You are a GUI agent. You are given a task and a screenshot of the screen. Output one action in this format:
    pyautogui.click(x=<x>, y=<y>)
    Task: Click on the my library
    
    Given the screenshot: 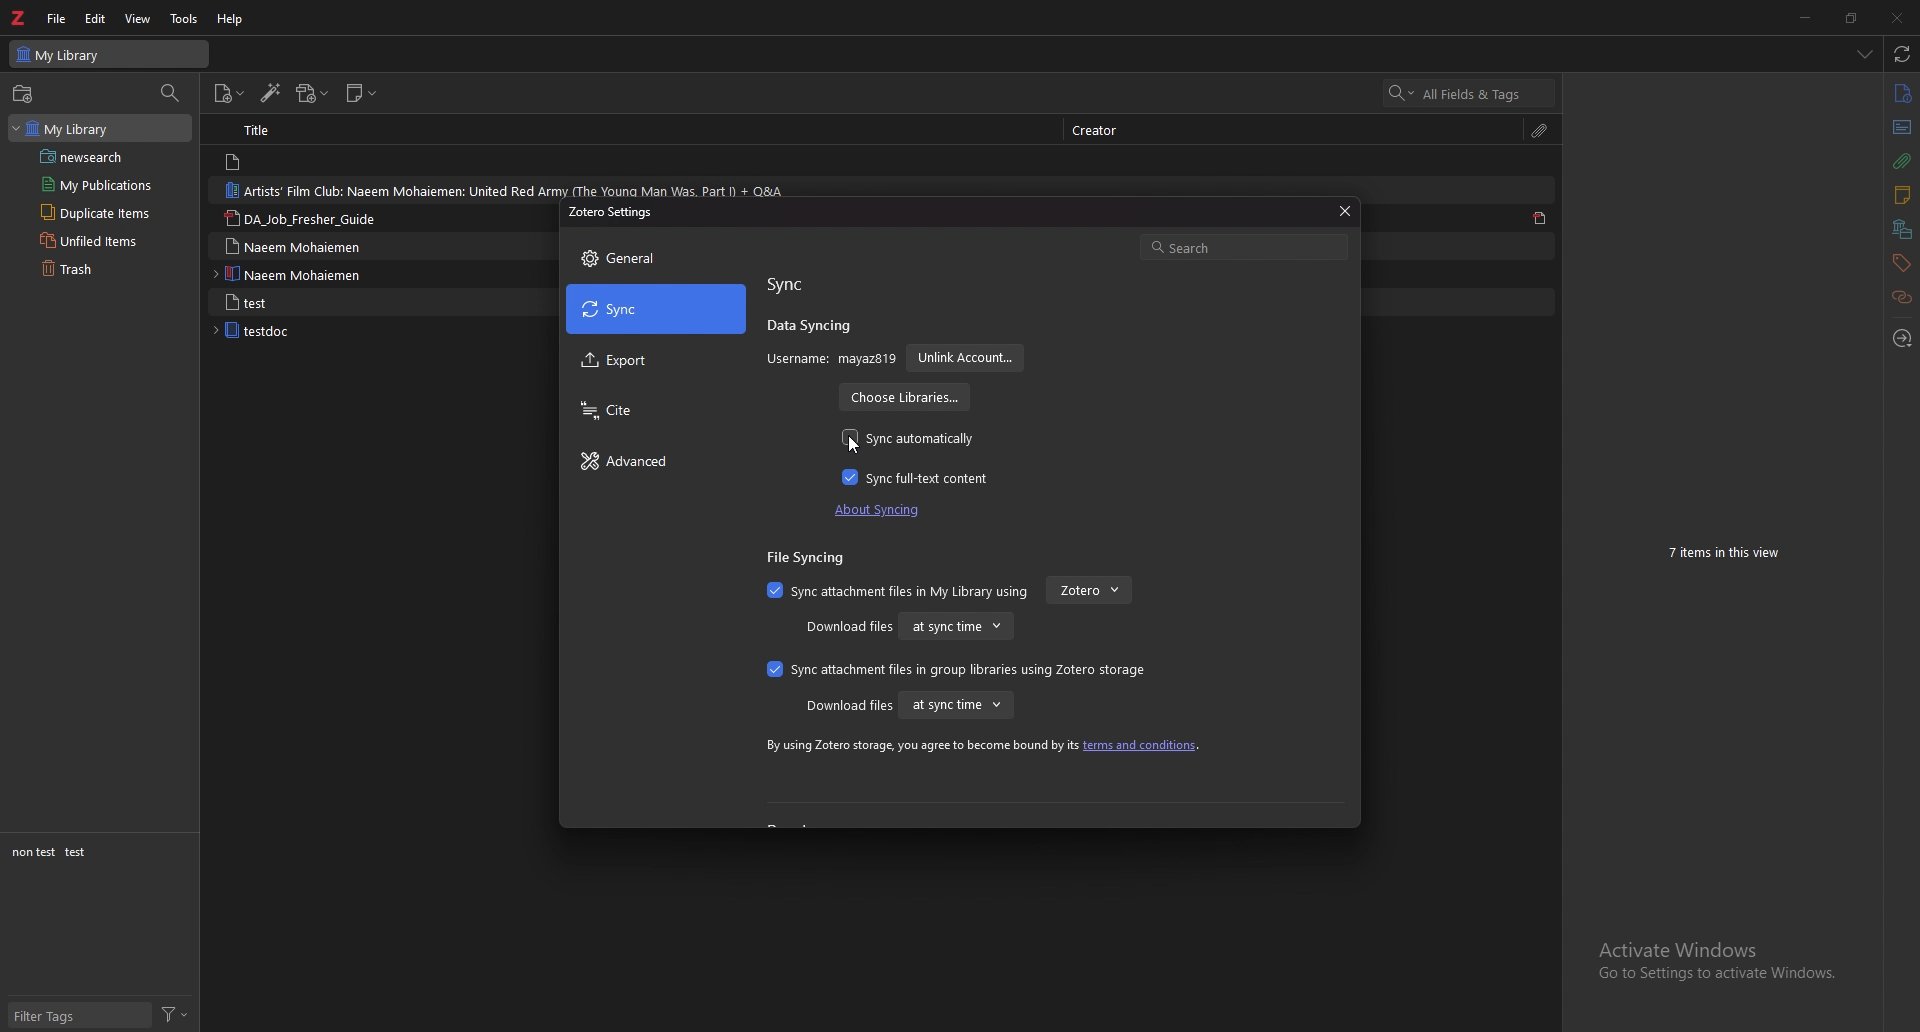 What is the action you would take?
    pyautogui.click(x=112, y=54)
    